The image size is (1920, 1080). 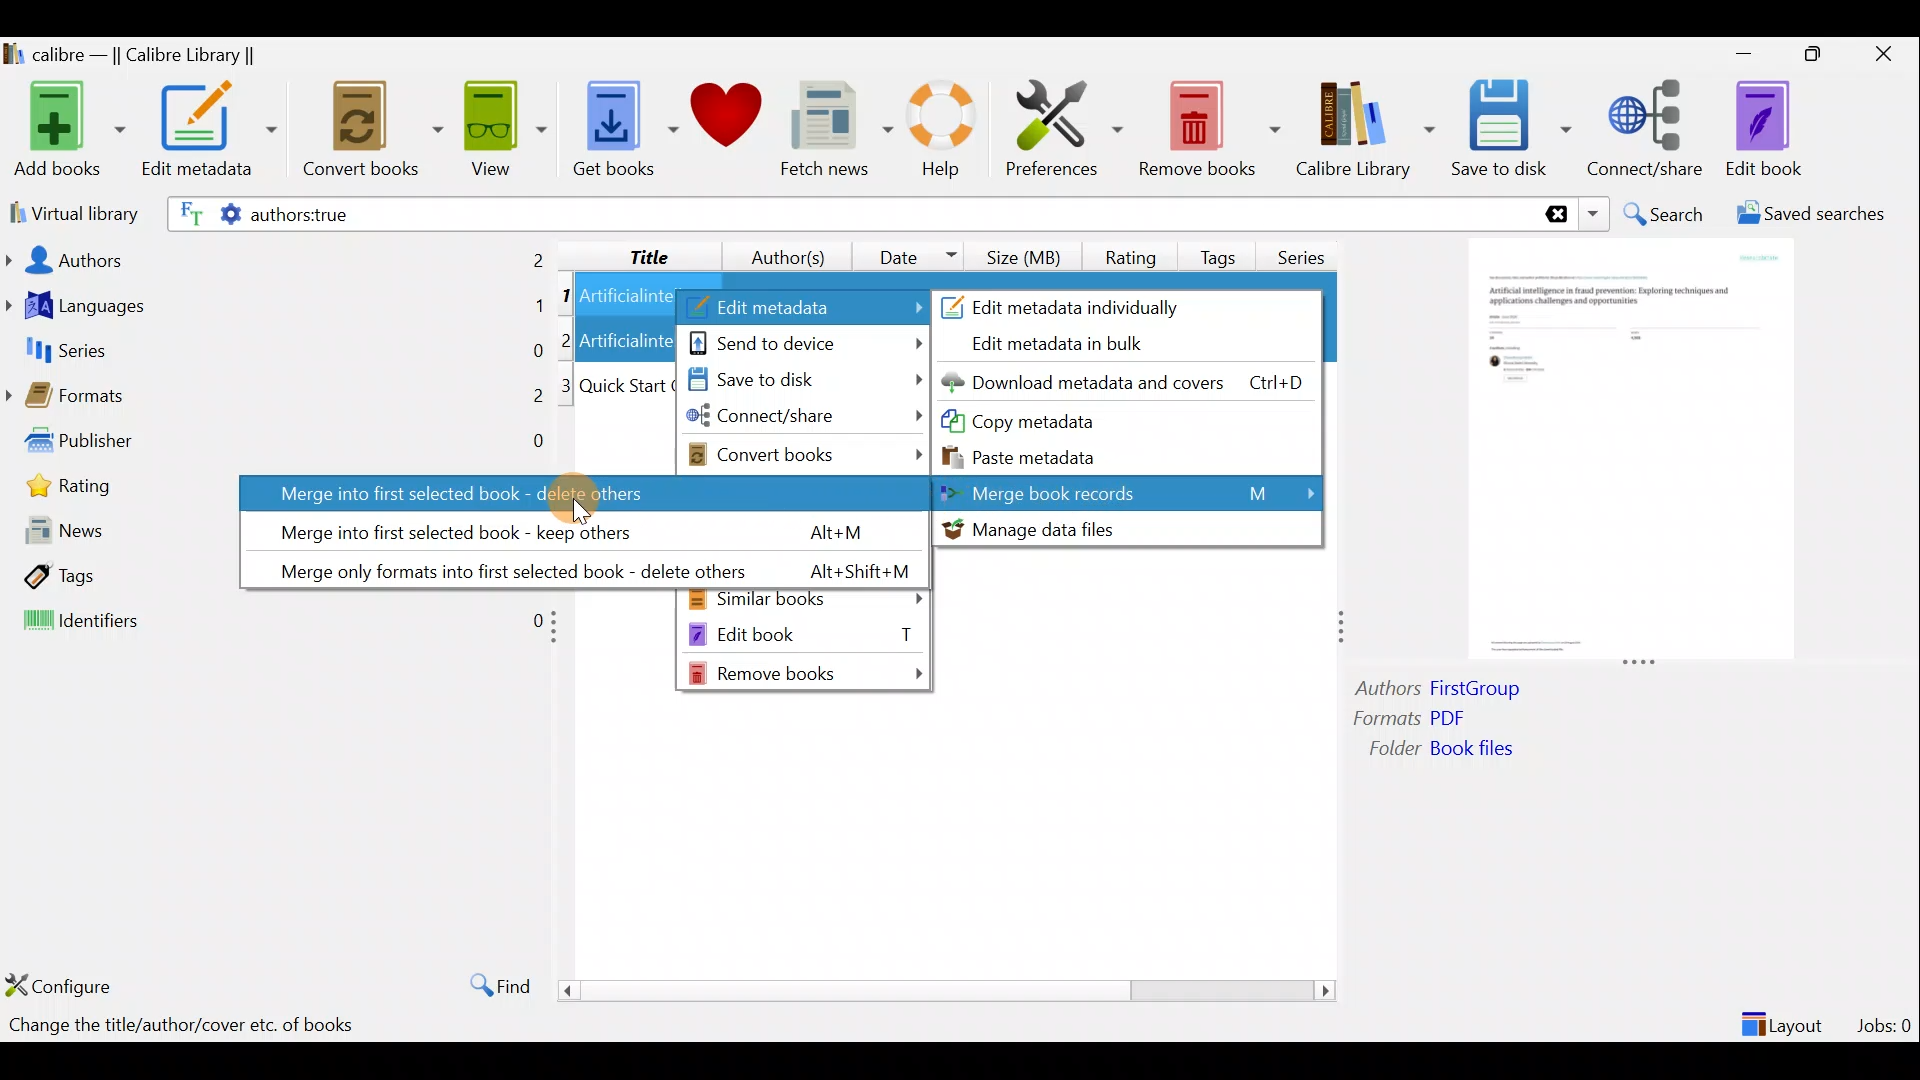 What do you see at coordinates (1343, 629) in the screenshot?
I see `Adjust column to the right` at bounding box center [1343, 629].